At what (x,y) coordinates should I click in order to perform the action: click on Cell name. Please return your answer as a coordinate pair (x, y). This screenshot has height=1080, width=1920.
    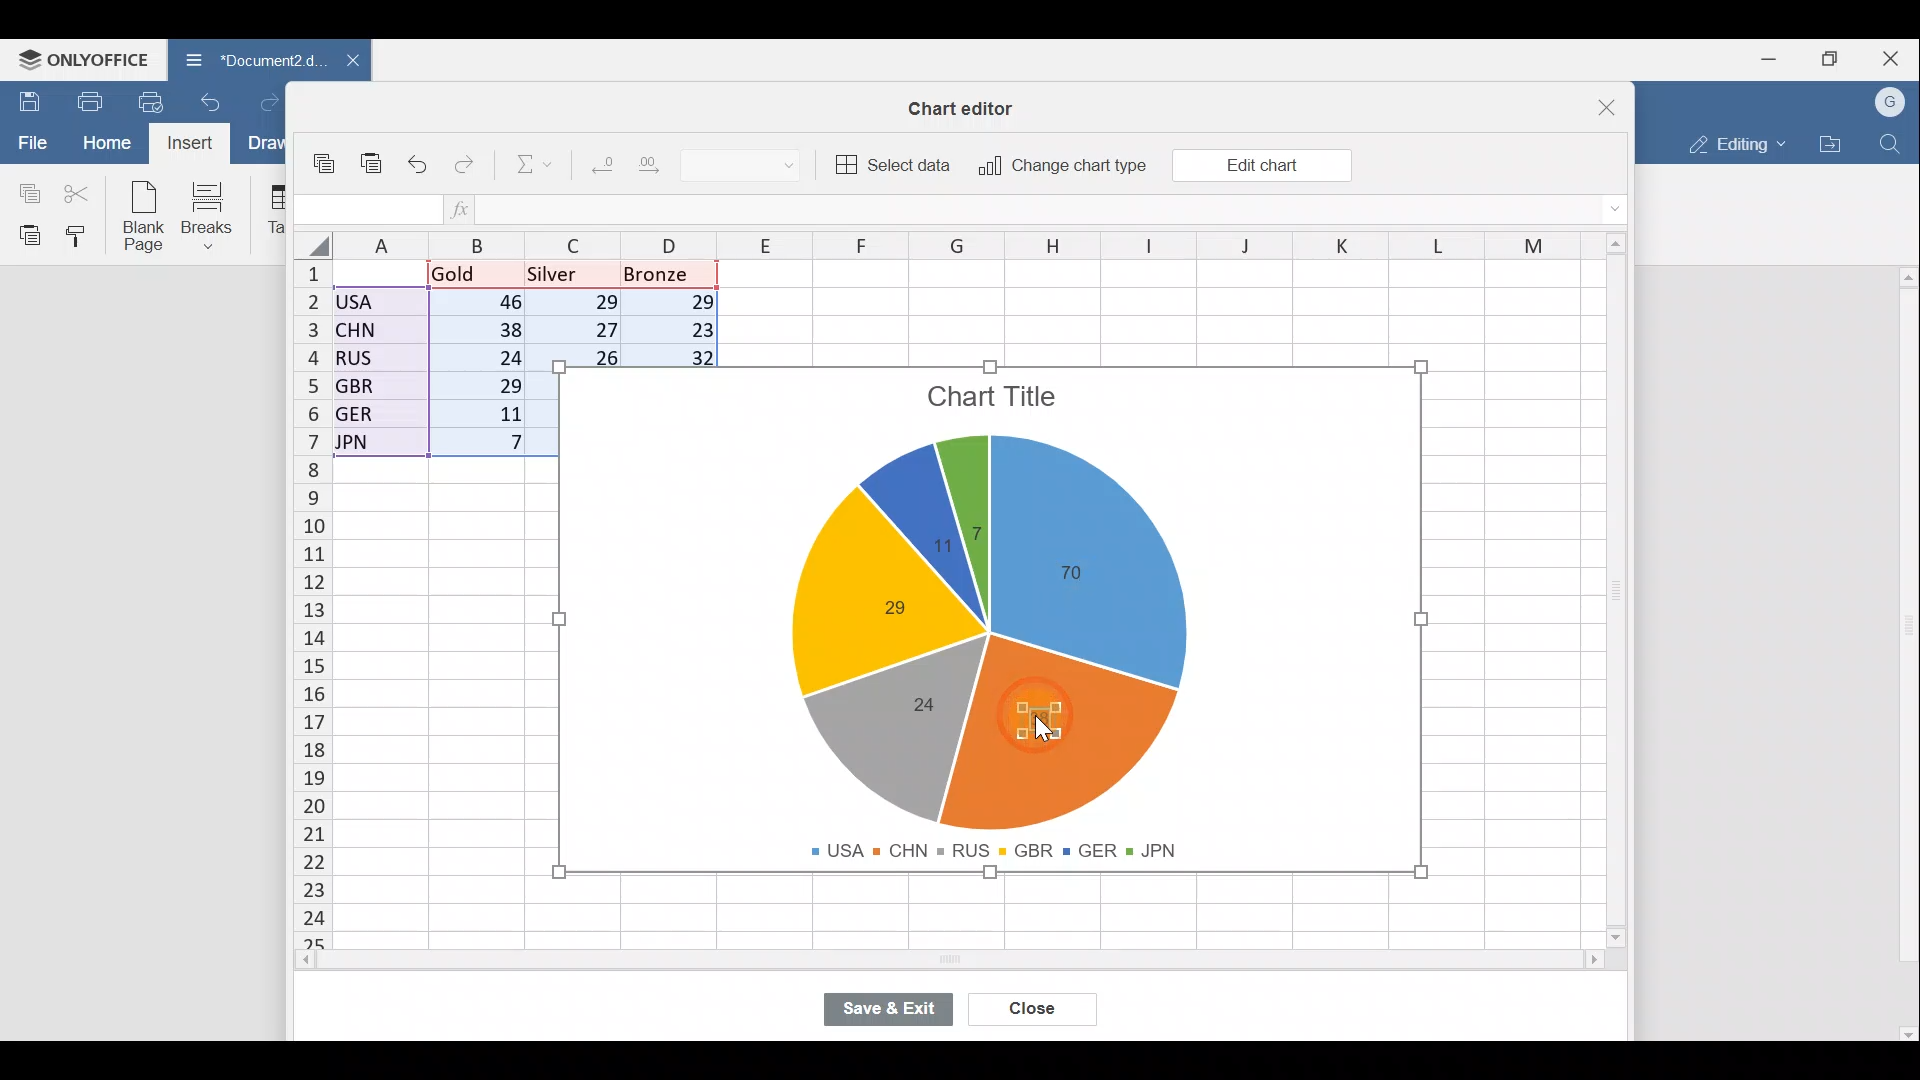
    Looking at the image, I should click on (365, 210).